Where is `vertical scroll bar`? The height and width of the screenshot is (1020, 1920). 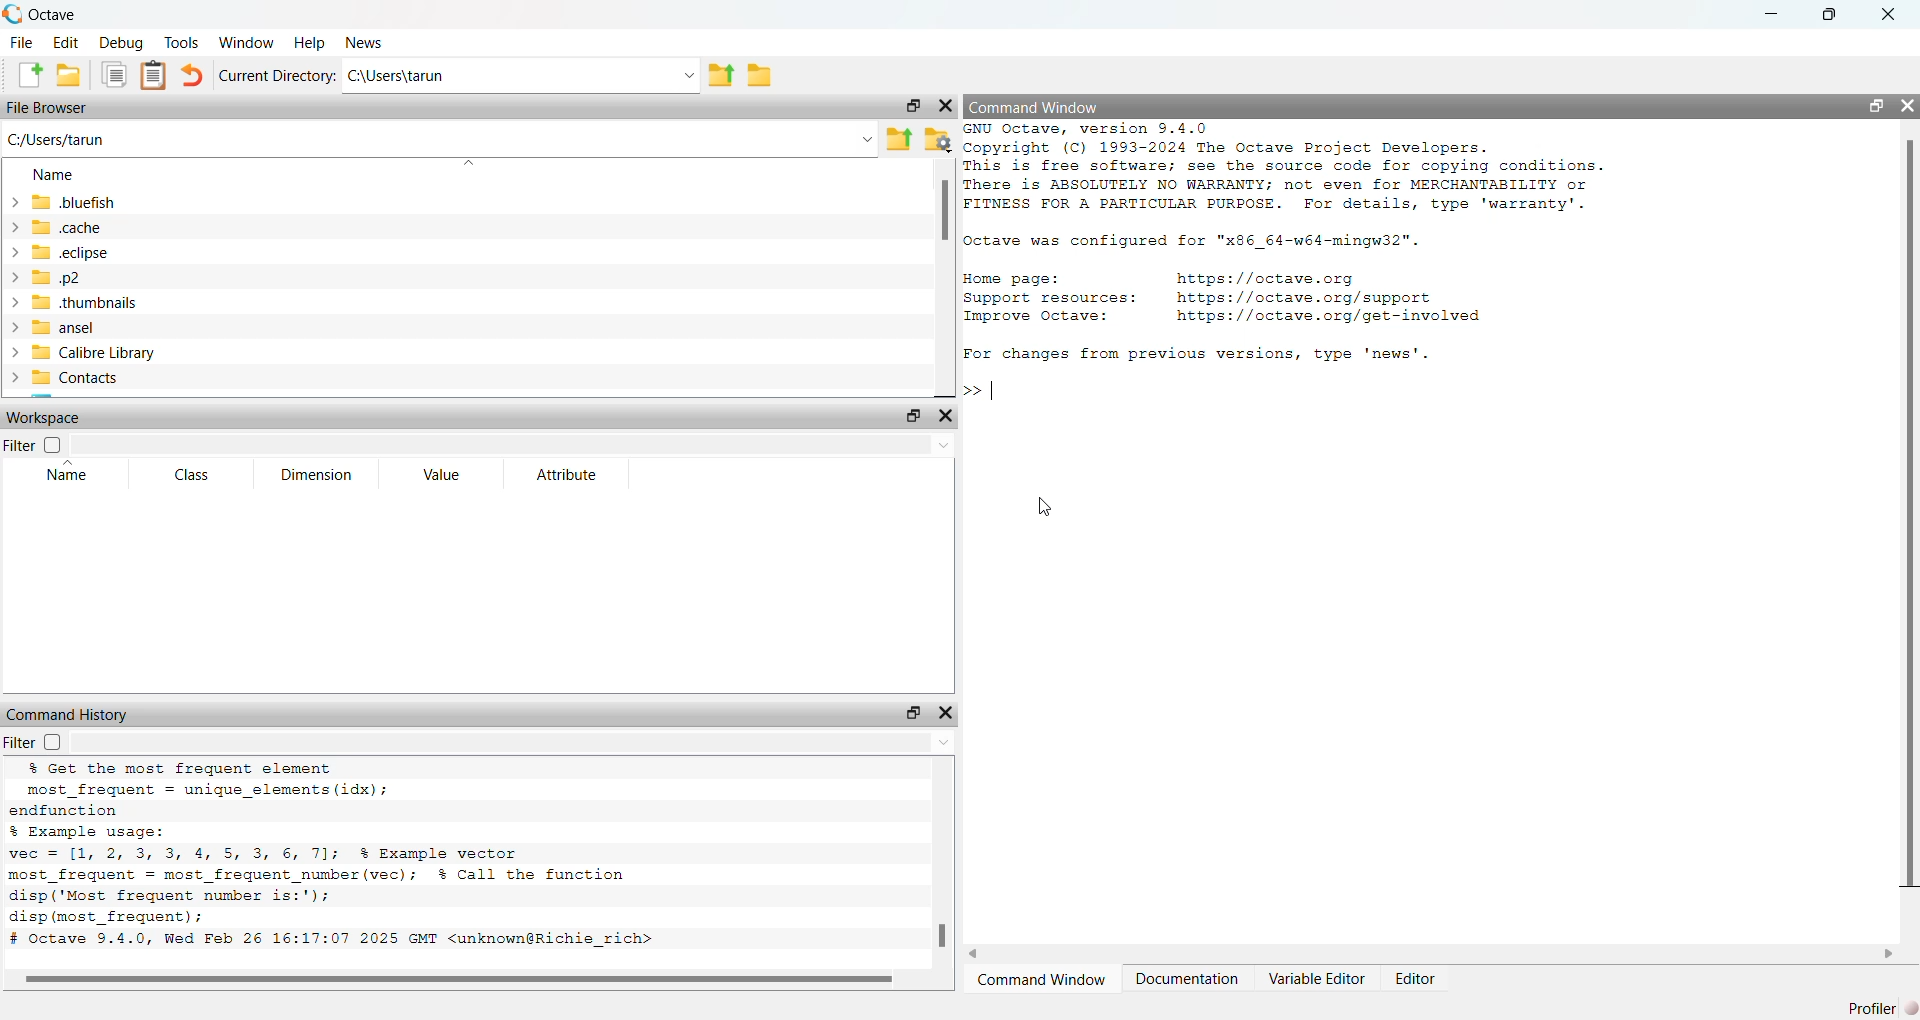 vertical scroll bar is located at coordinates (1908, 534).